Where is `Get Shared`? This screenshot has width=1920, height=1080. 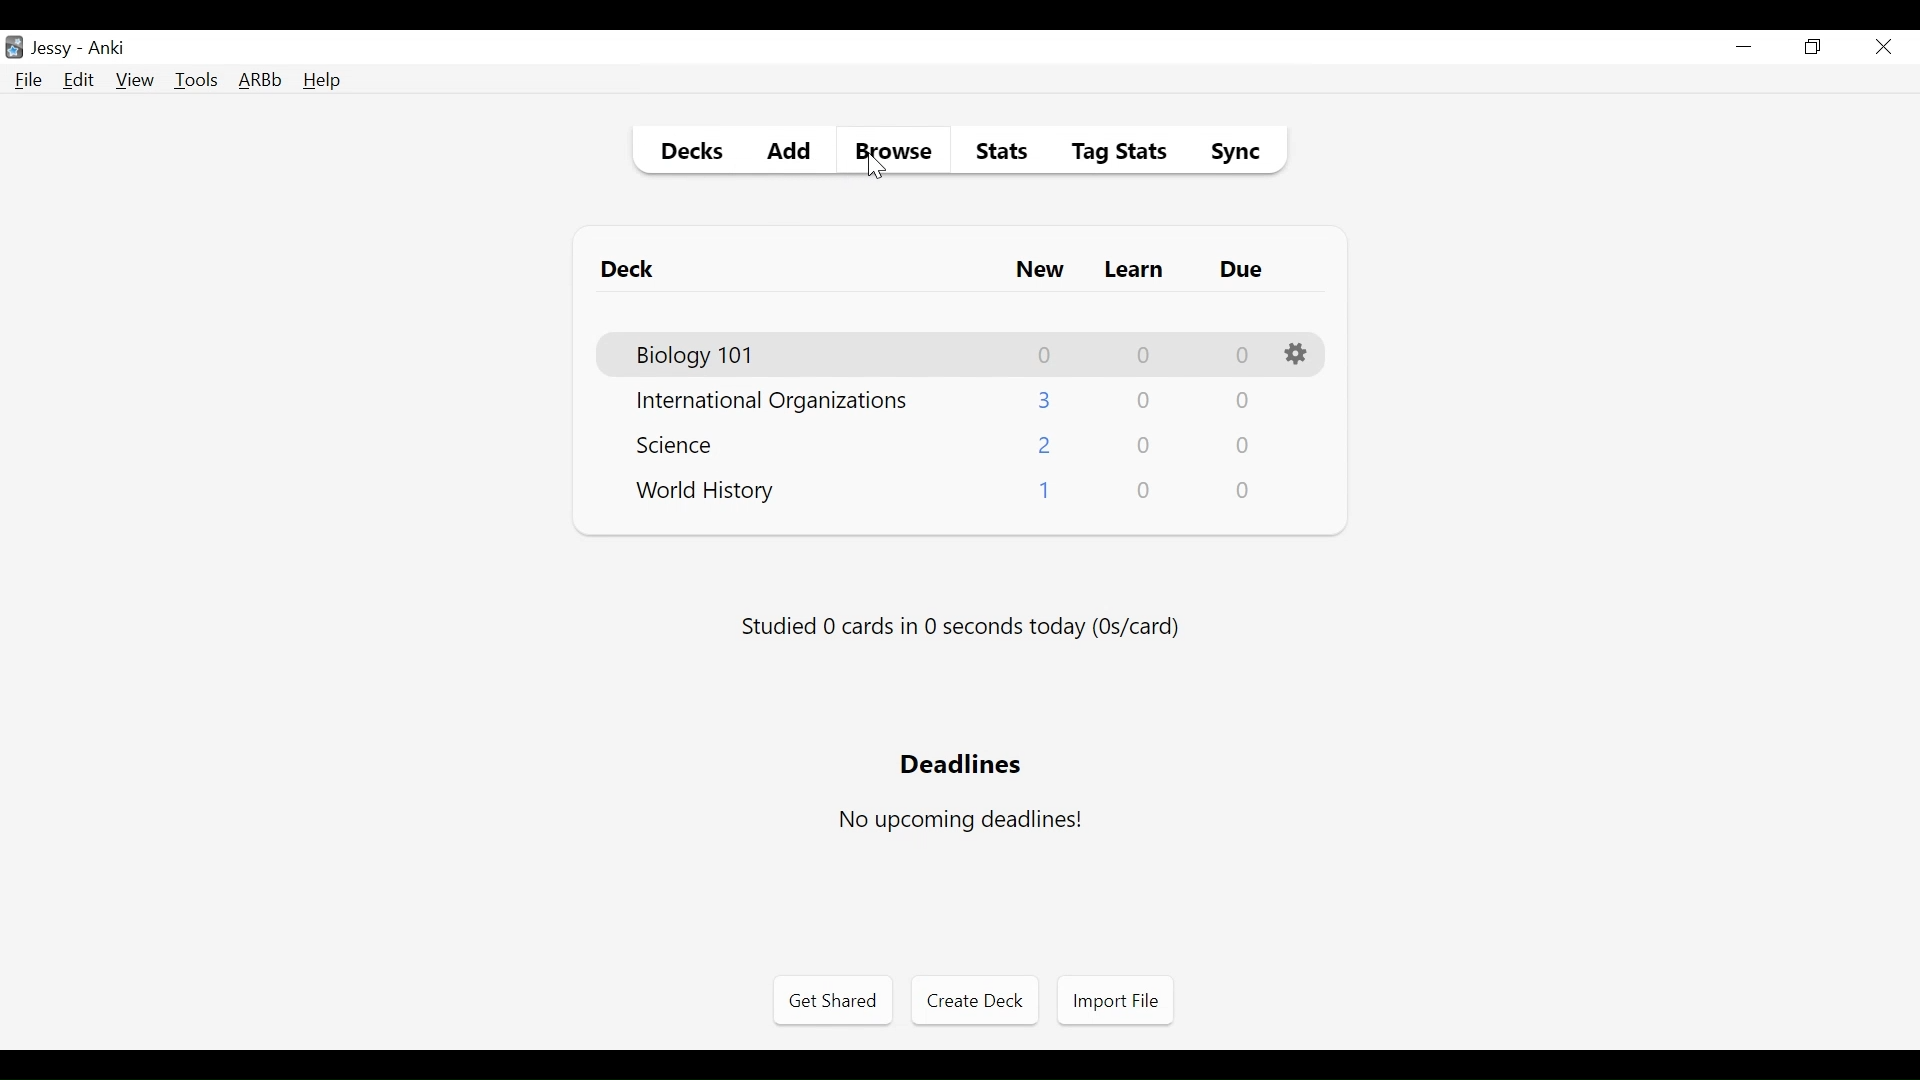
Get Shared is located at coordinates (832, 1001).